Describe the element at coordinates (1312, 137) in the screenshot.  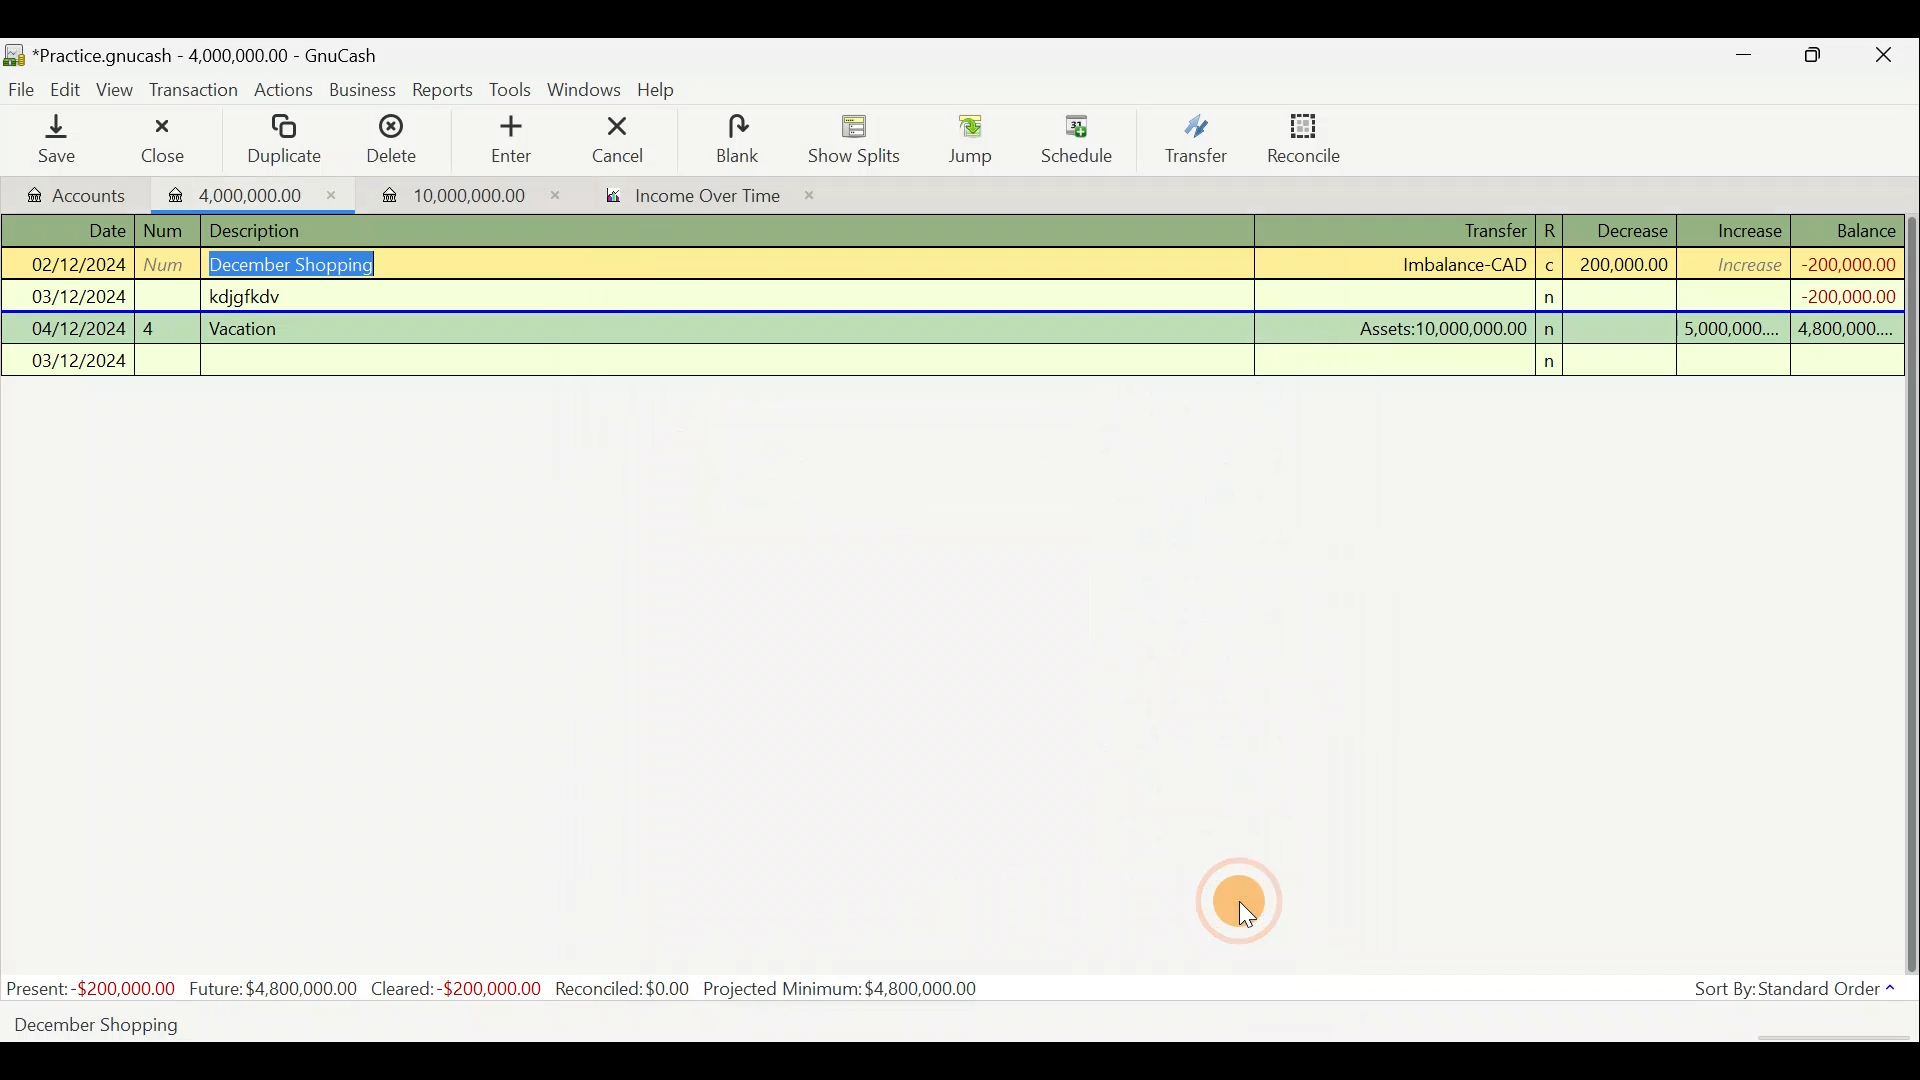
I see `Reconcile` at that location.